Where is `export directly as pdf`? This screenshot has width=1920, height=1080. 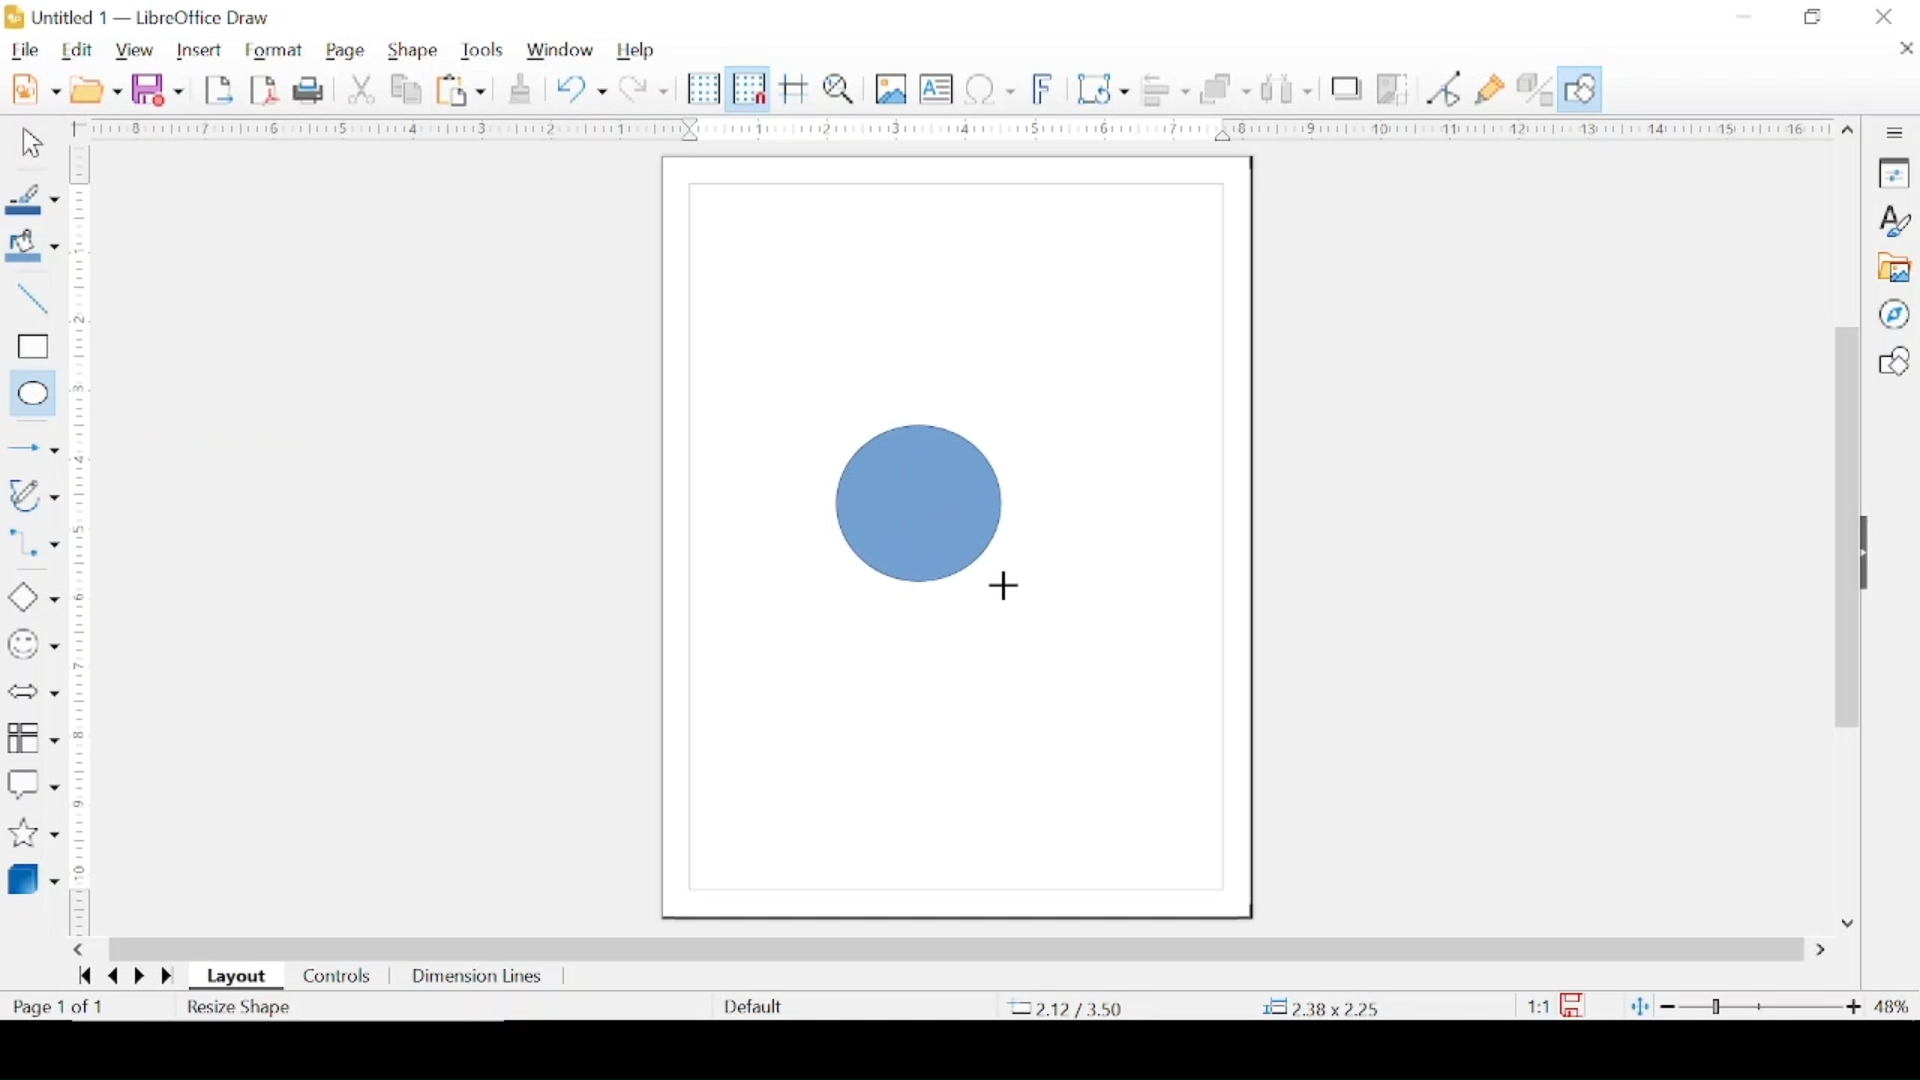 export directly as pdf is located at coordinates (265, 90).